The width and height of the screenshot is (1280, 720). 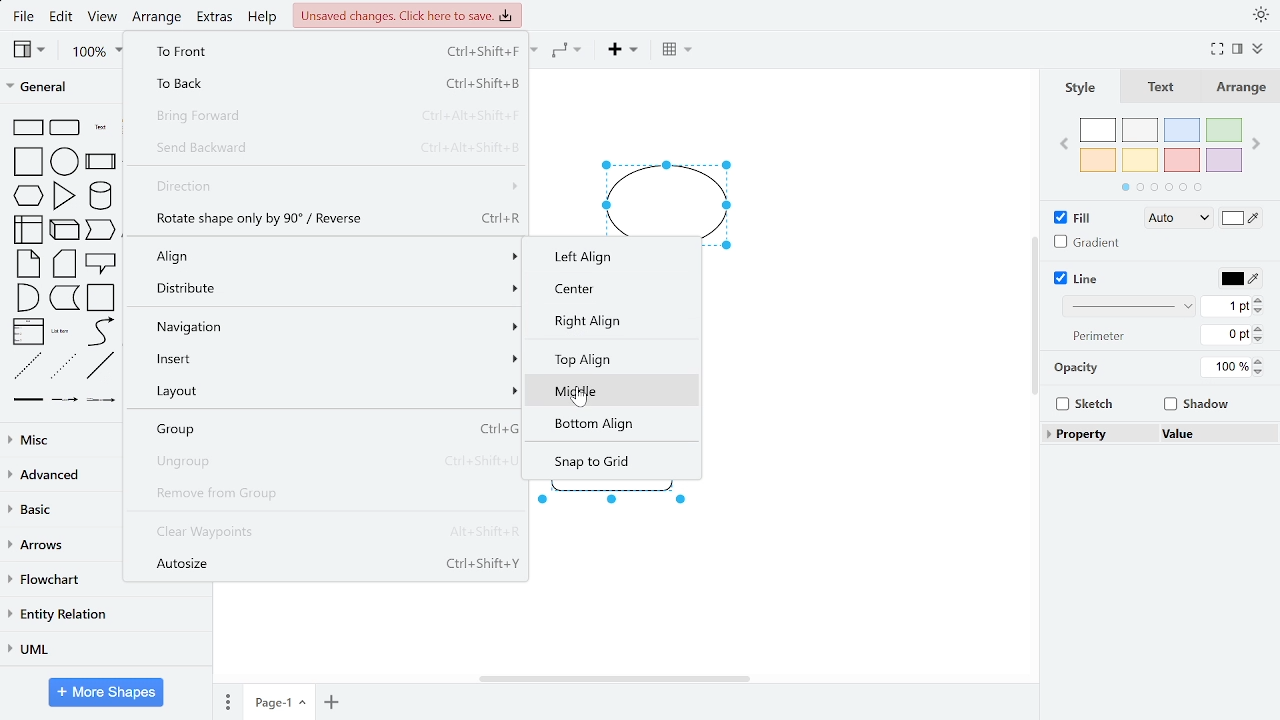 I want to click on Middle, so click(x=614, y=393).